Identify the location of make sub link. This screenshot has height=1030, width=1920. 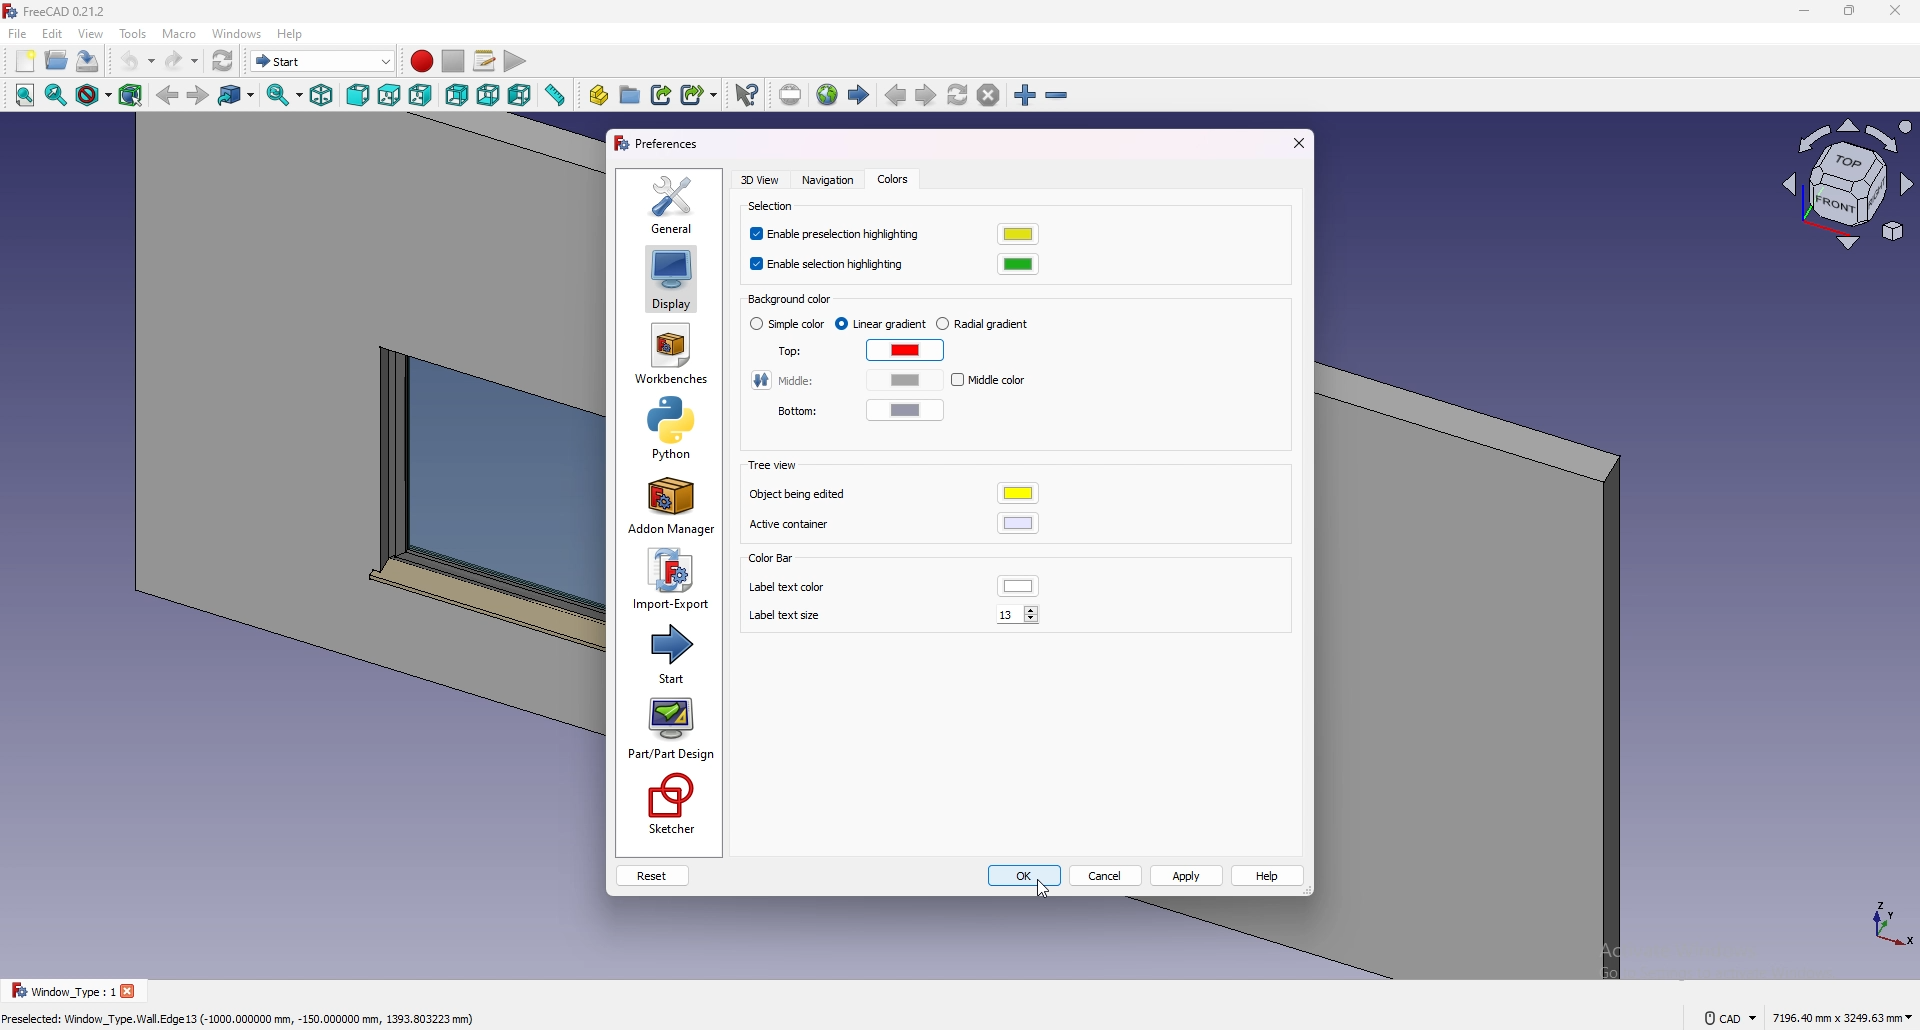
(700, 93).